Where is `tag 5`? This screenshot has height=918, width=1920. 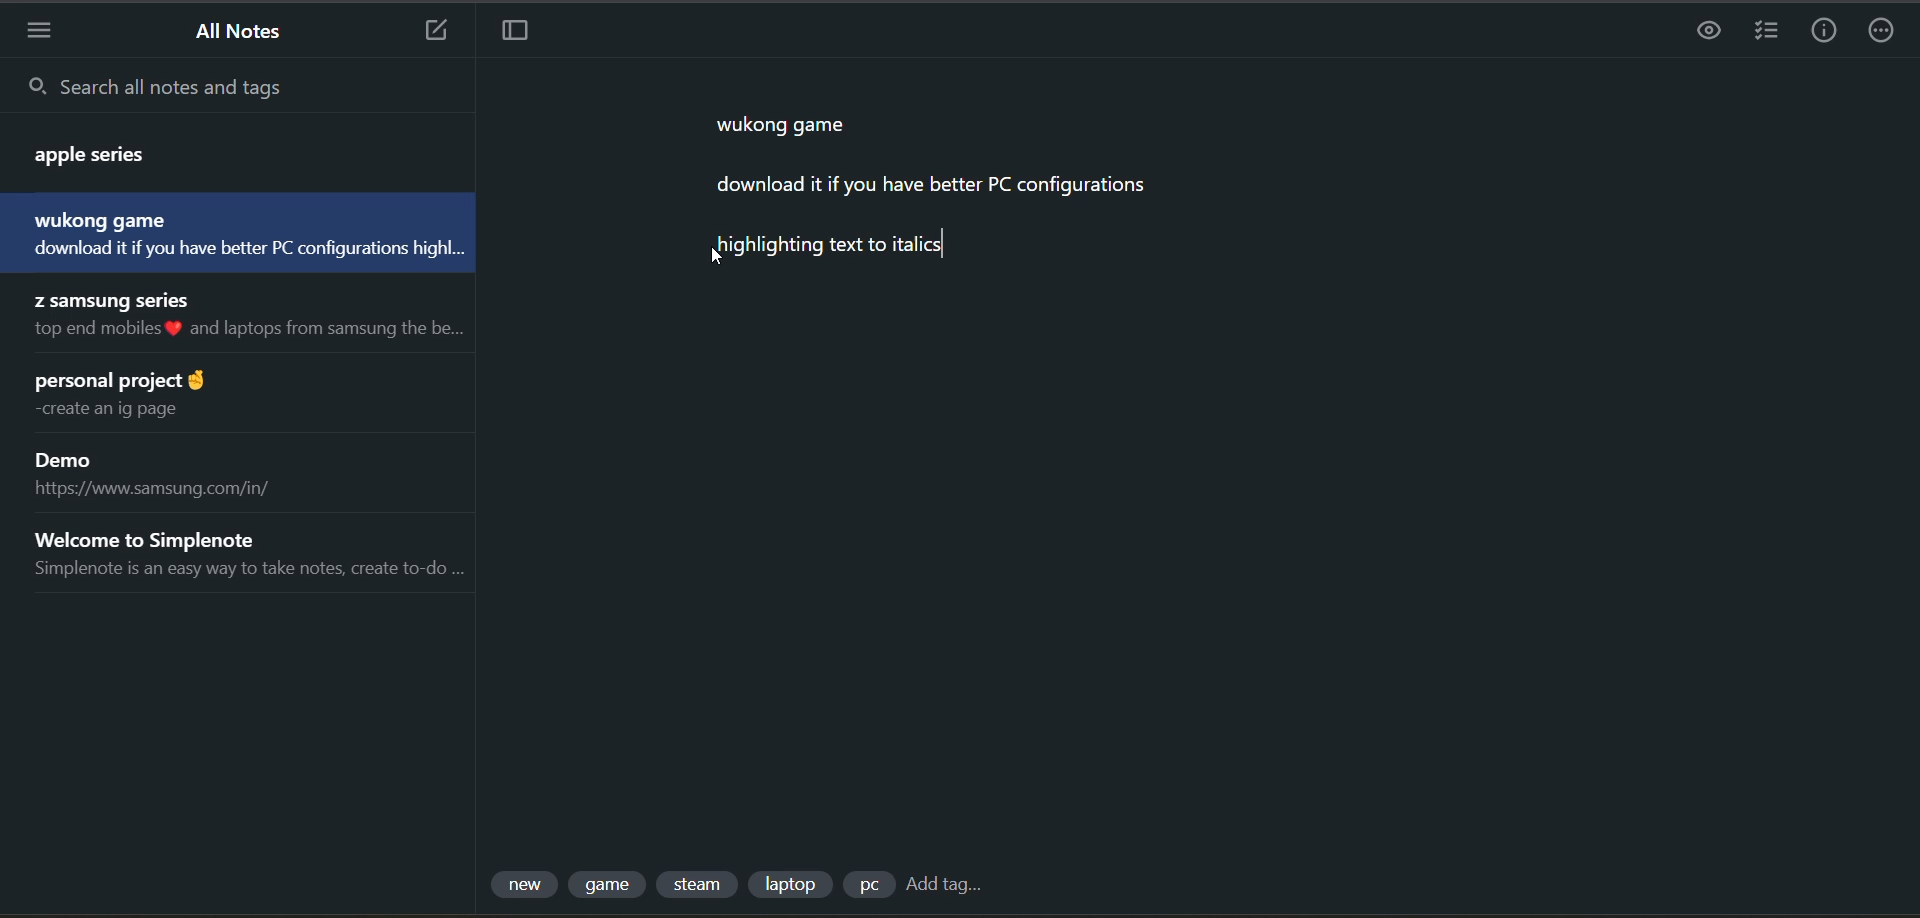 tag 5 is located at coordinates (867, 885).